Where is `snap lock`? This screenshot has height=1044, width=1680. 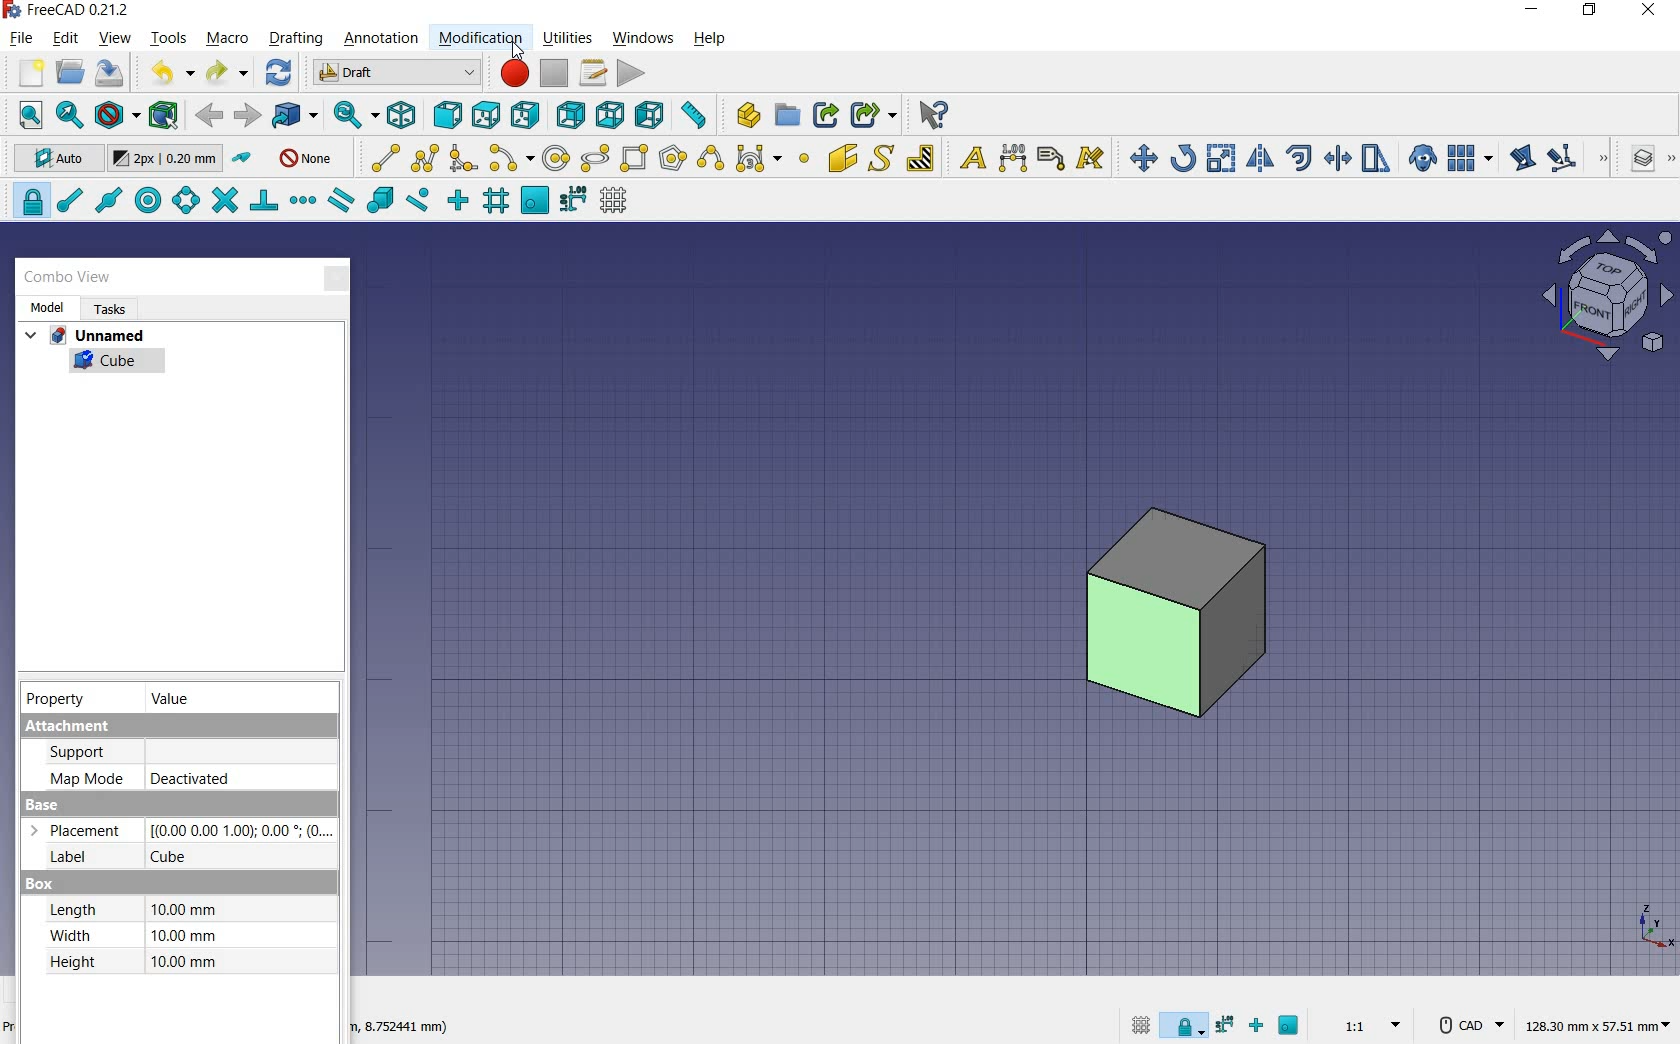
snap lock is located at coordinates (27, 201).